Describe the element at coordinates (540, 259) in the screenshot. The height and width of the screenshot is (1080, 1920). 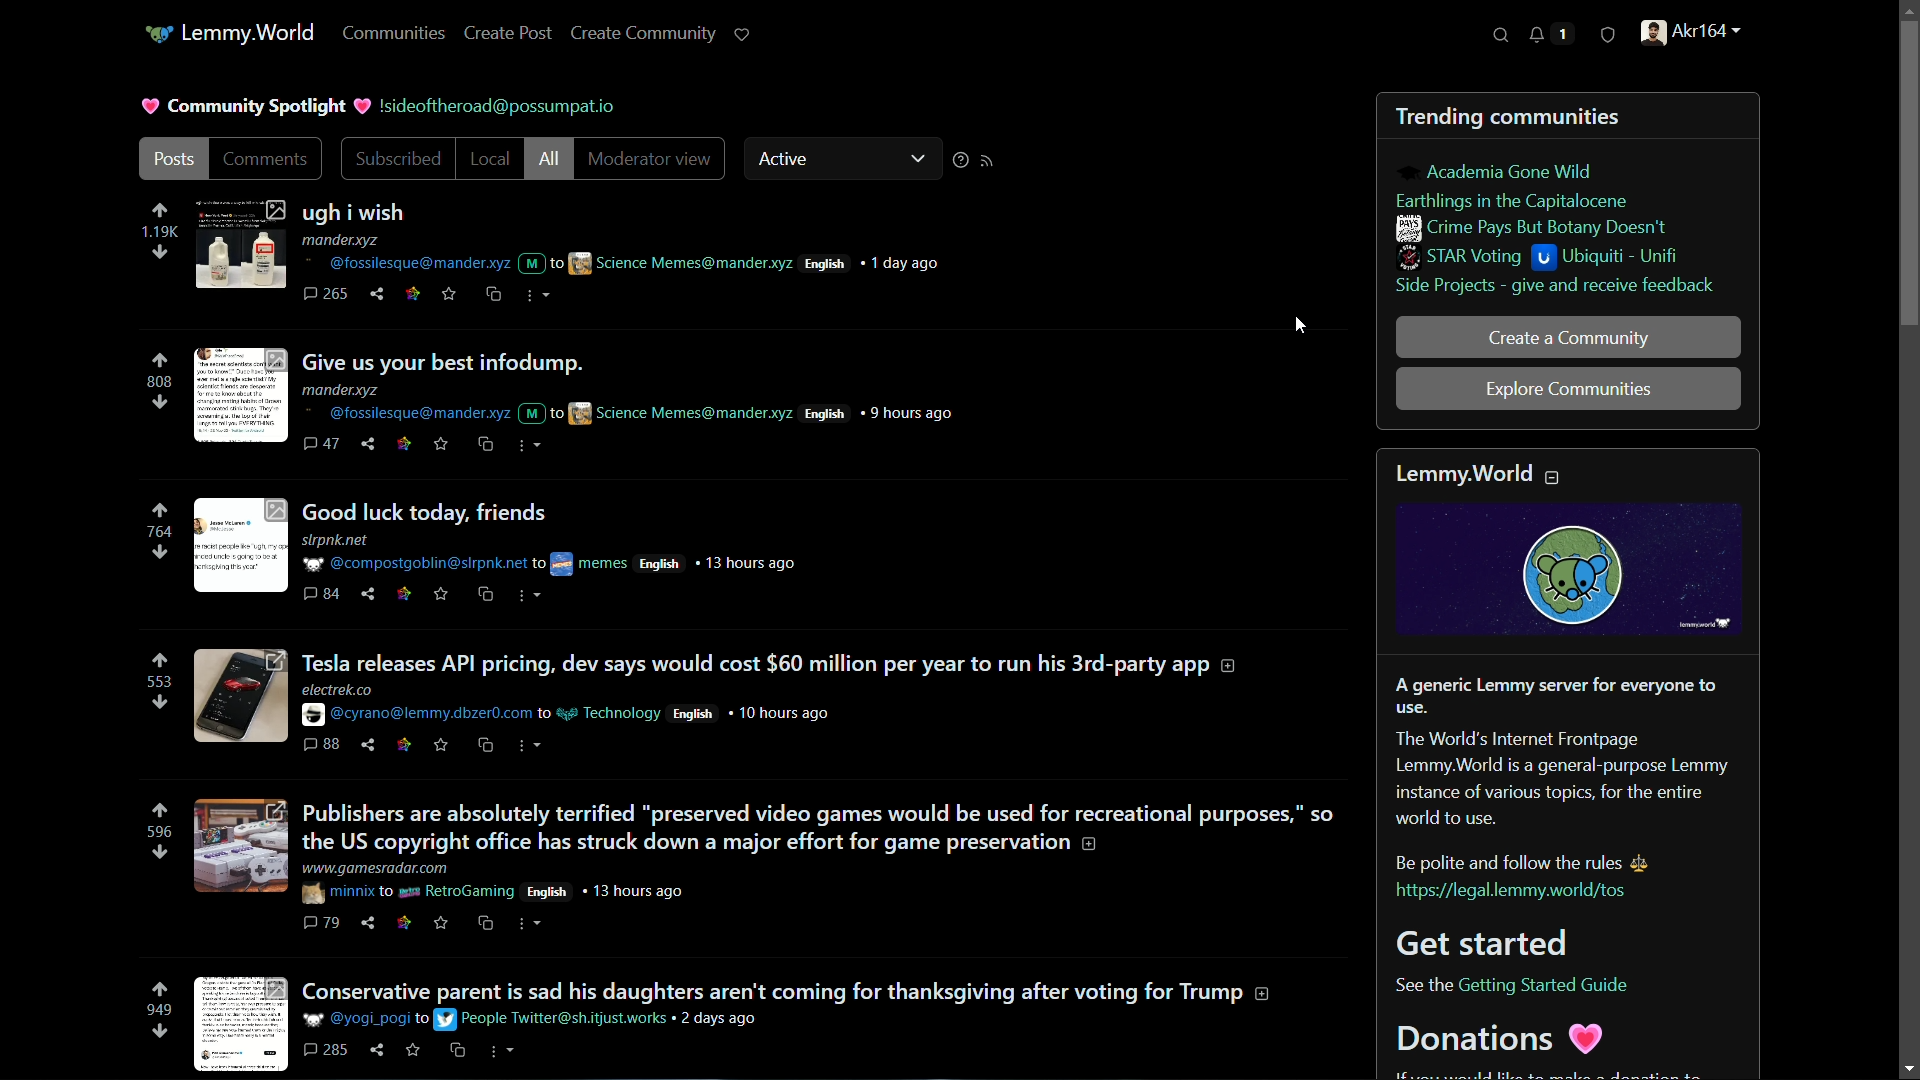
I see `M to` at that location.